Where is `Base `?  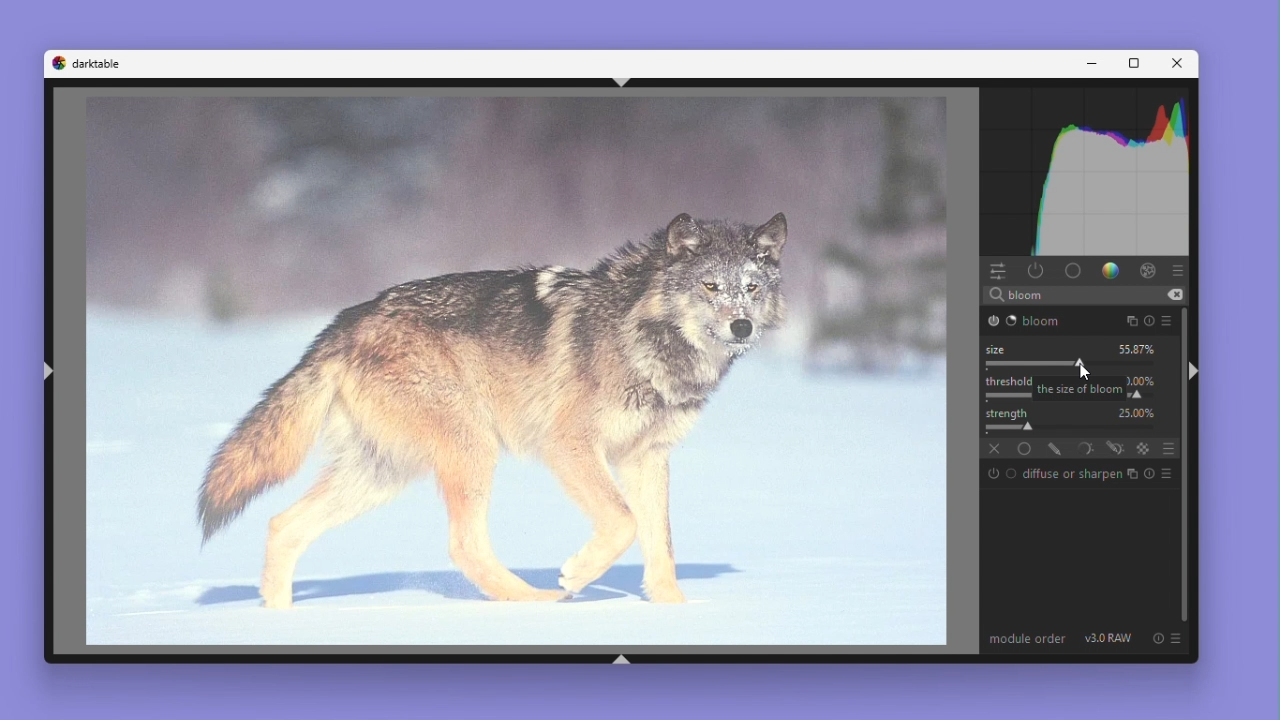 Base  is located at coordinates (1073, 270).